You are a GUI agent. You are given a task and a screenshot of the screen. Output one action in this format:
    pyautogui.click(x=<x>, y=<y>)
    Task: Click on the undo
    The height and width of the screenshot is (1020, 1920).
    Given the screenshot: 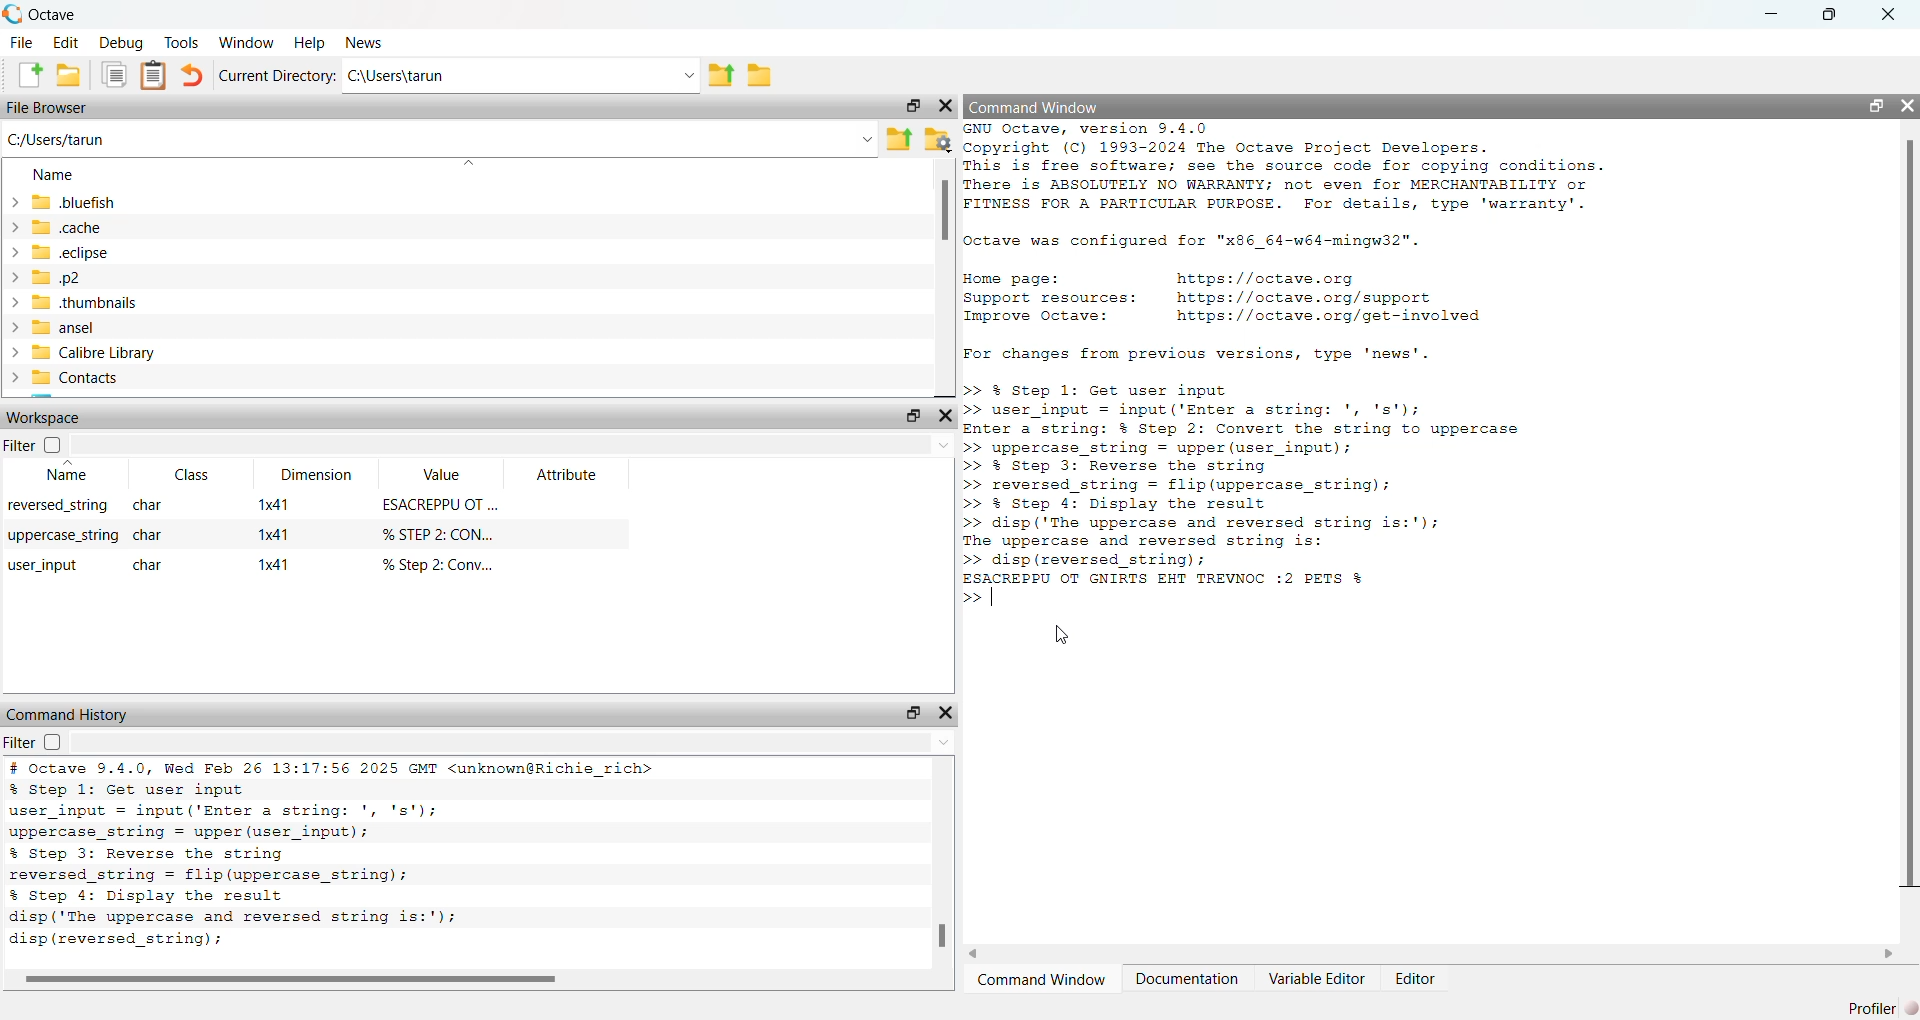 What is the action you would take?
    pyautogui.click(x=190, y=77)
    